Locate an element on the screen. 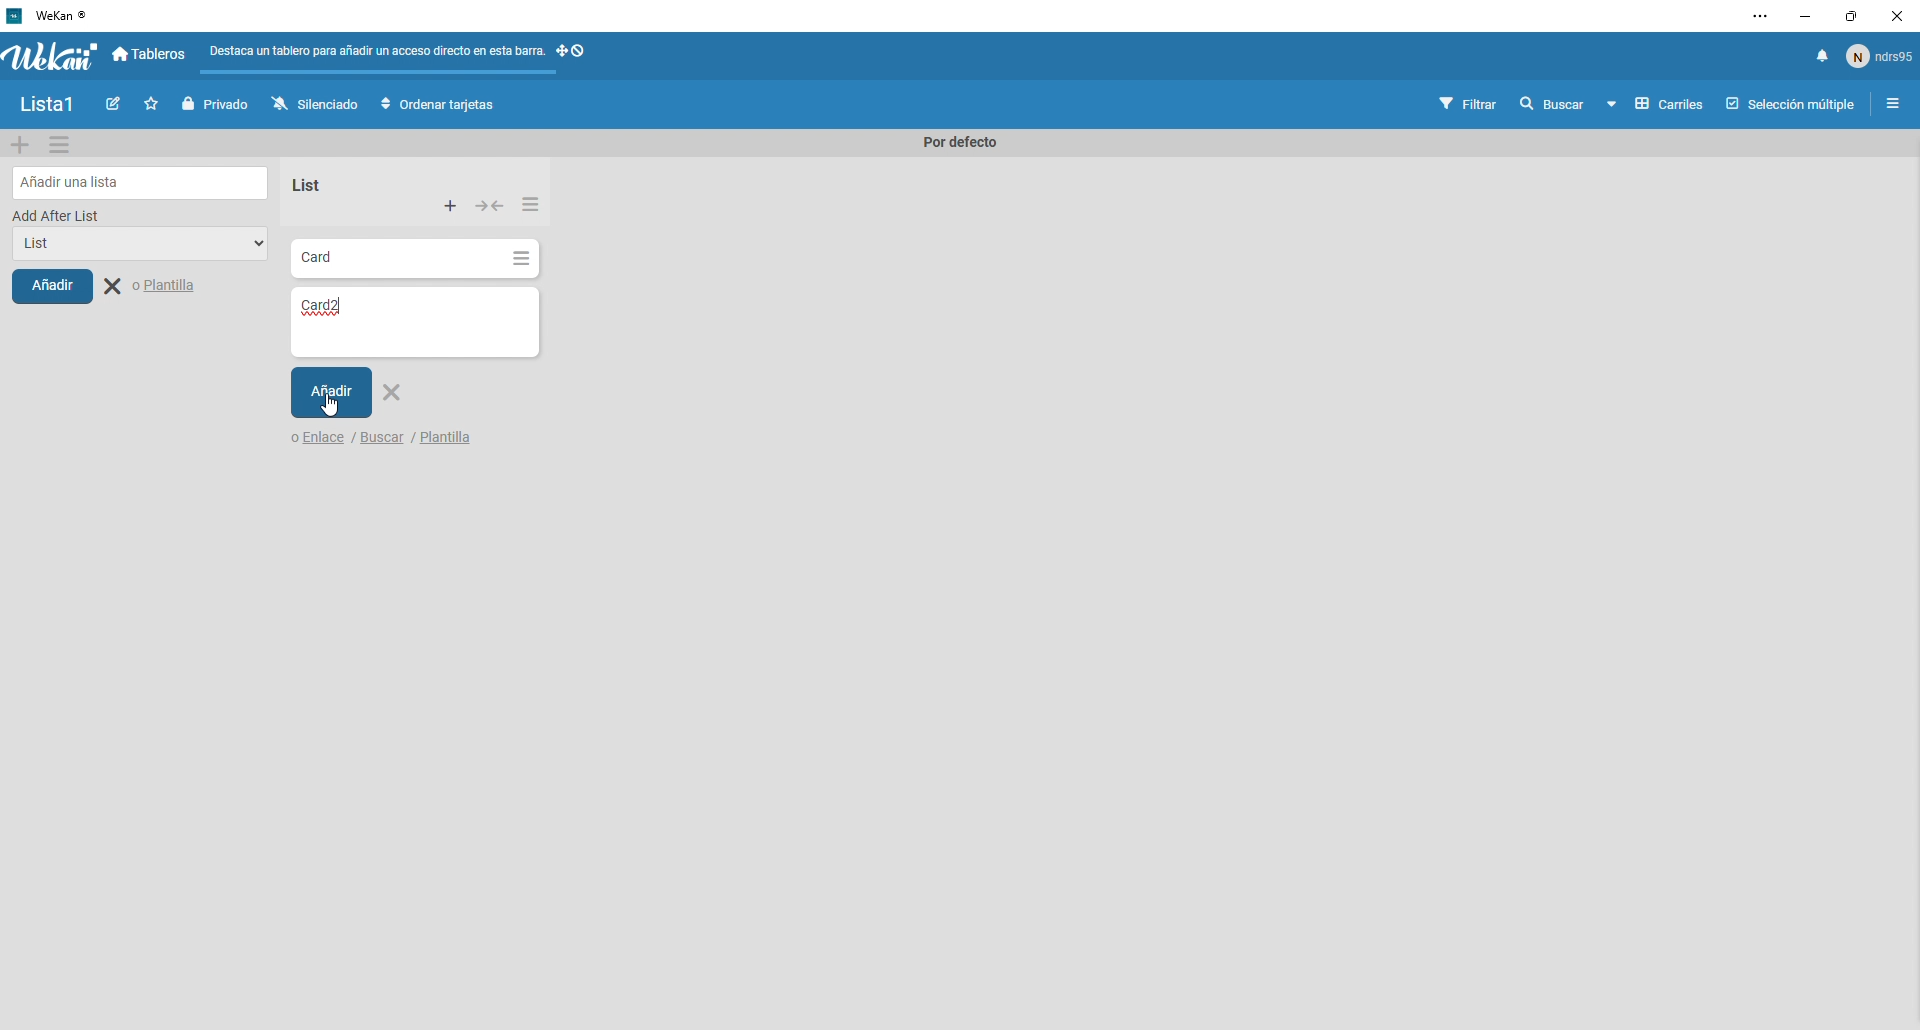  Add is located at coordinates (331, 393).